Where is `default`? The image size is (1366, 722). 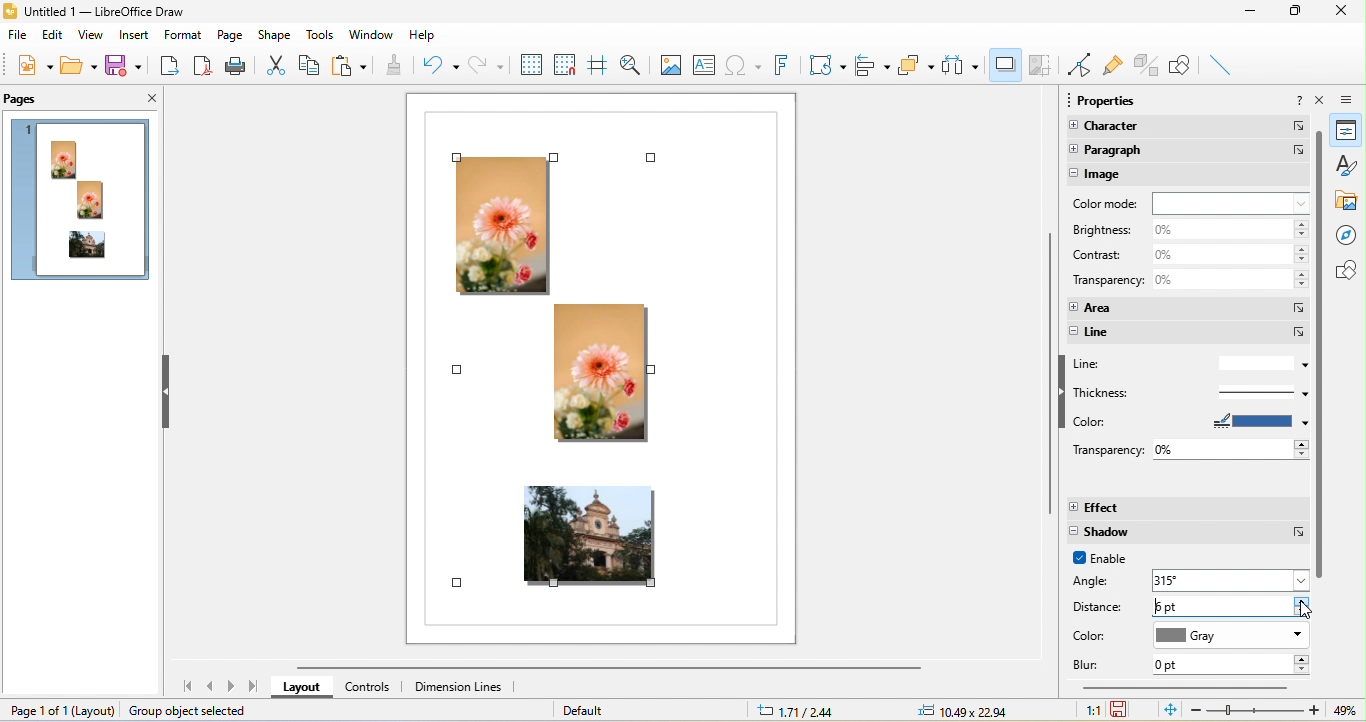
default is located at coordinates (600, 709).